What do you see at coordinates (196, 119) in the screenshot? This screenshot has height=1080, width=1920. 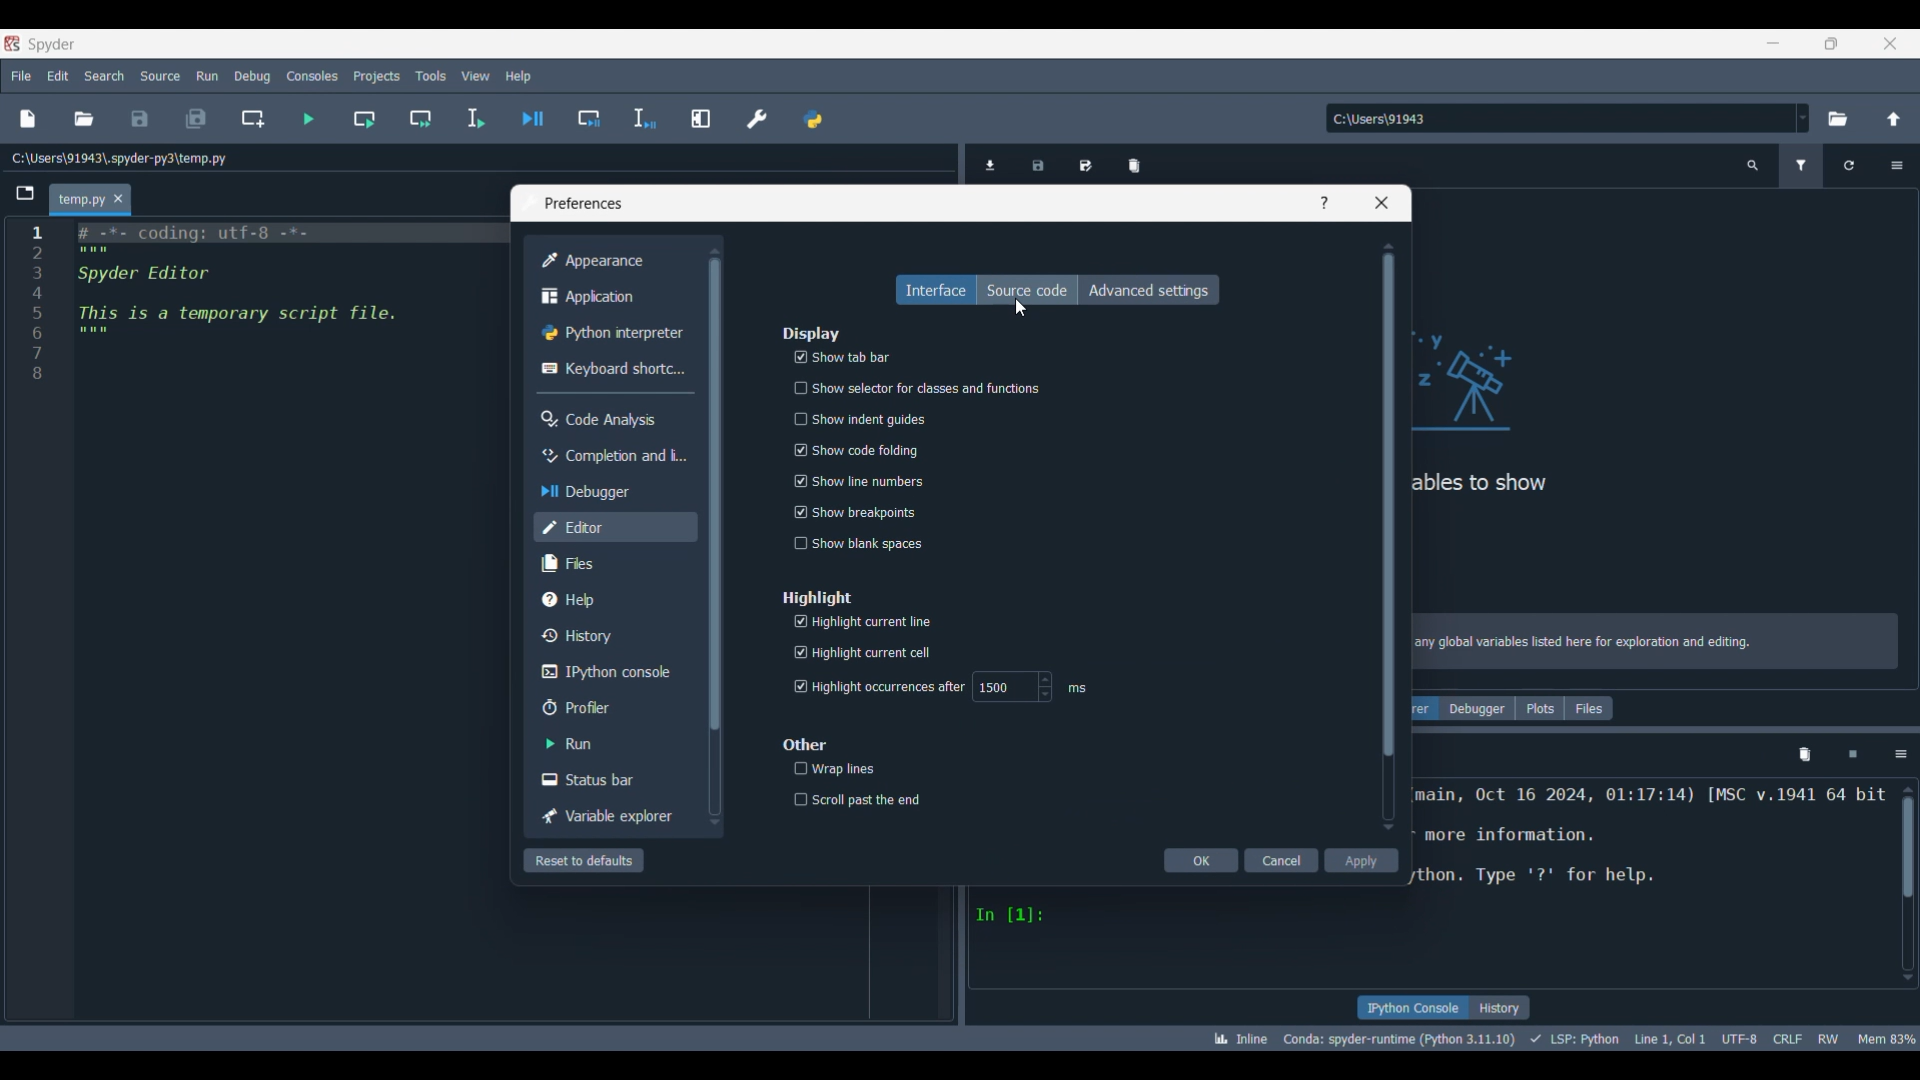 I see `Save all files` at bounding box center [196, 119].